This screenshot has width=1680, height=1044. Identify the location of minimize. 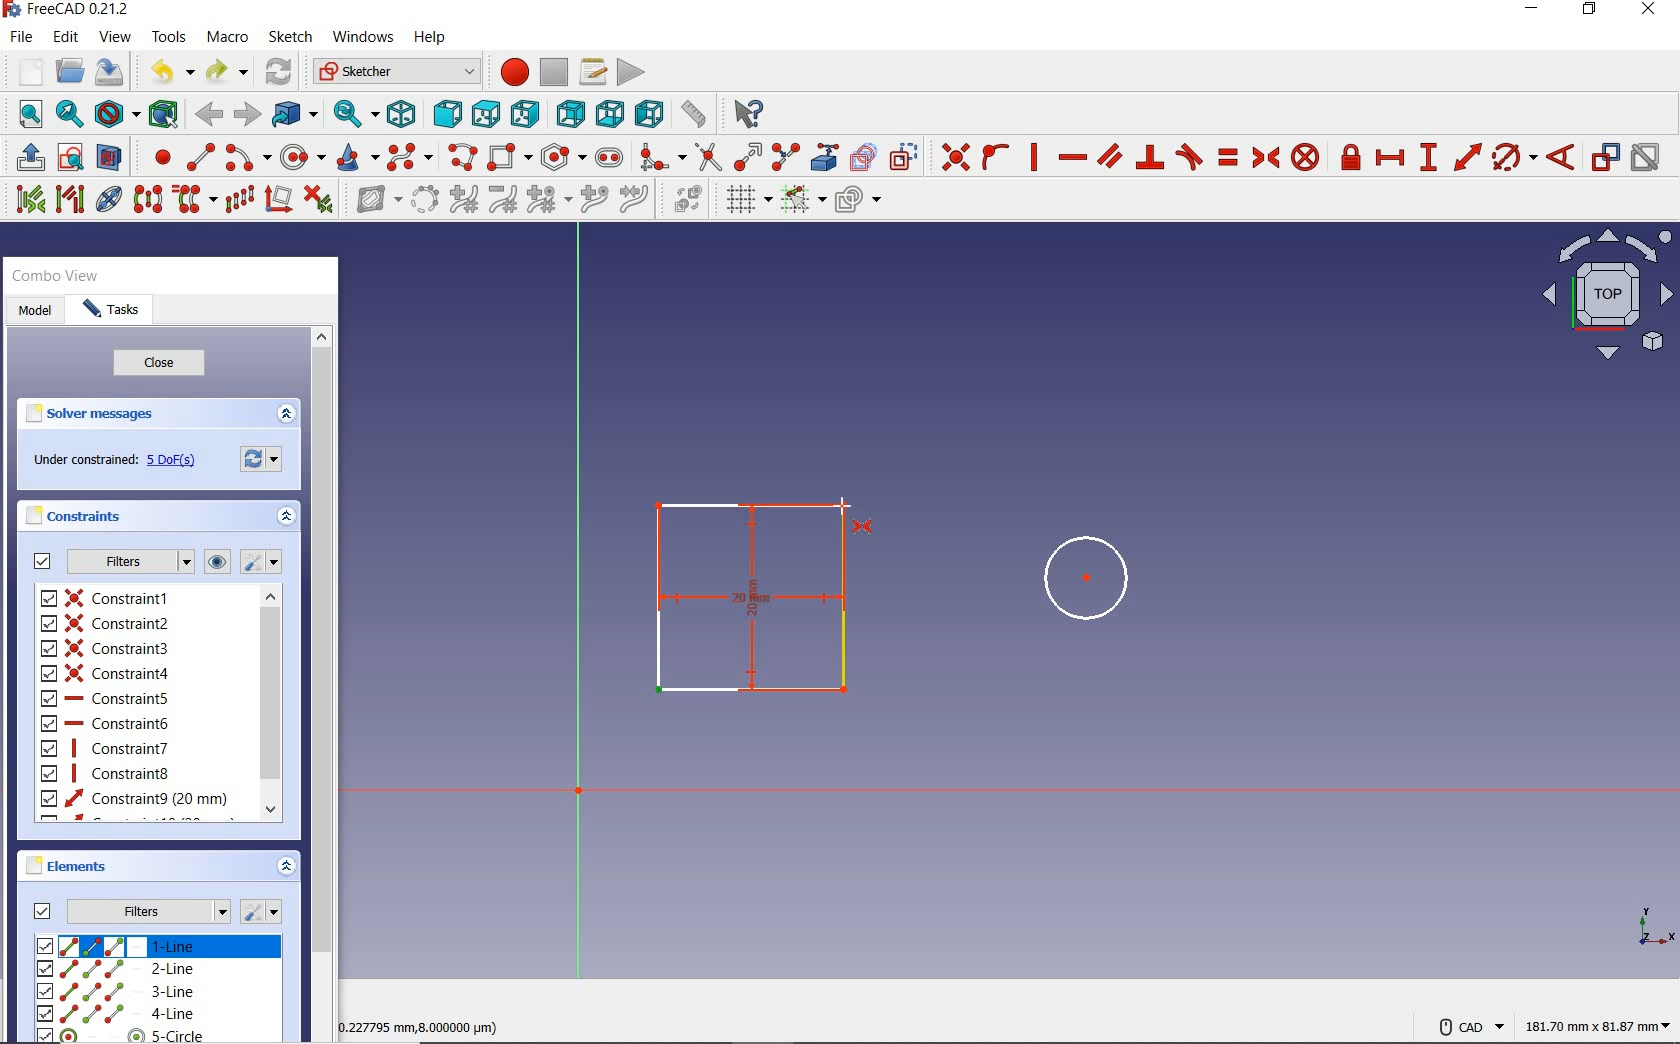
(1536, 10).